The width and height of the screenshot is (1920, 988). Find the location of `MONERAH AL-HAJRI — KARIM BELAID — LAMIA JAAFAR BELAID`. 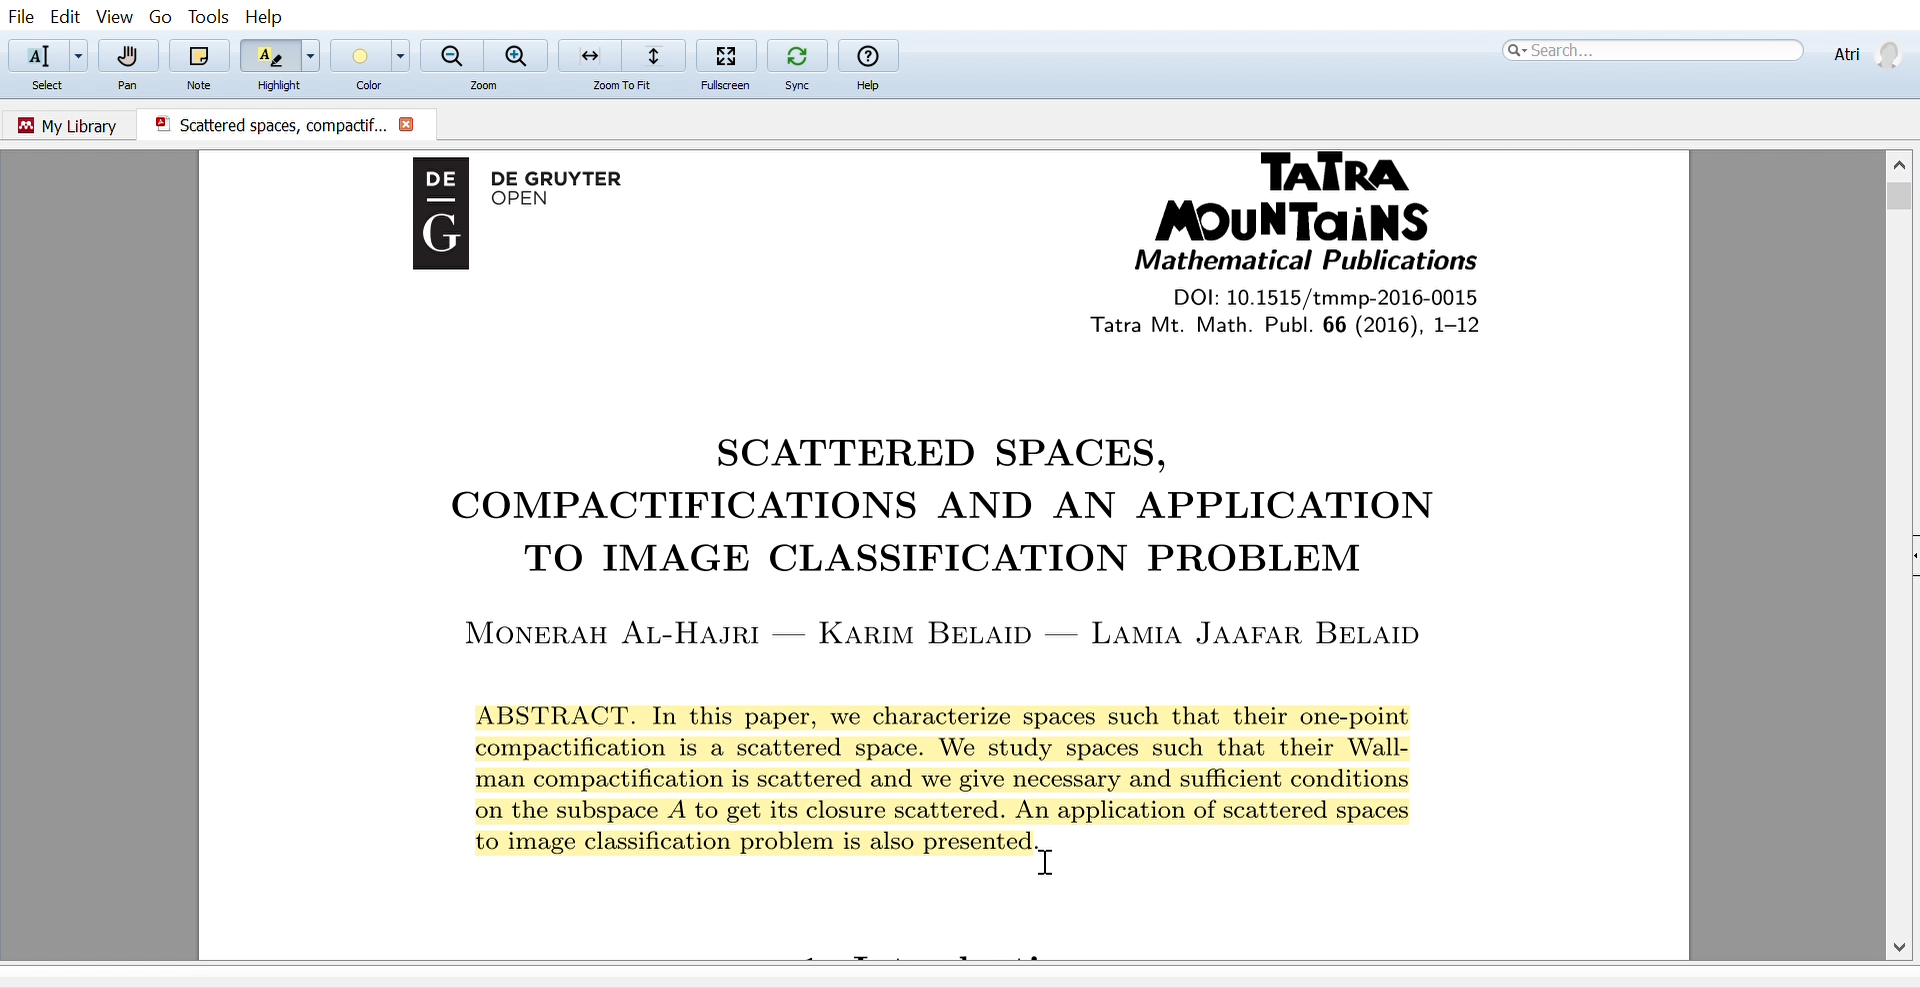

MONERAH AL-HAJRI — KARIM BELAID — LAMIA JAAFAR BELAID is located at coordinates (950, 631).